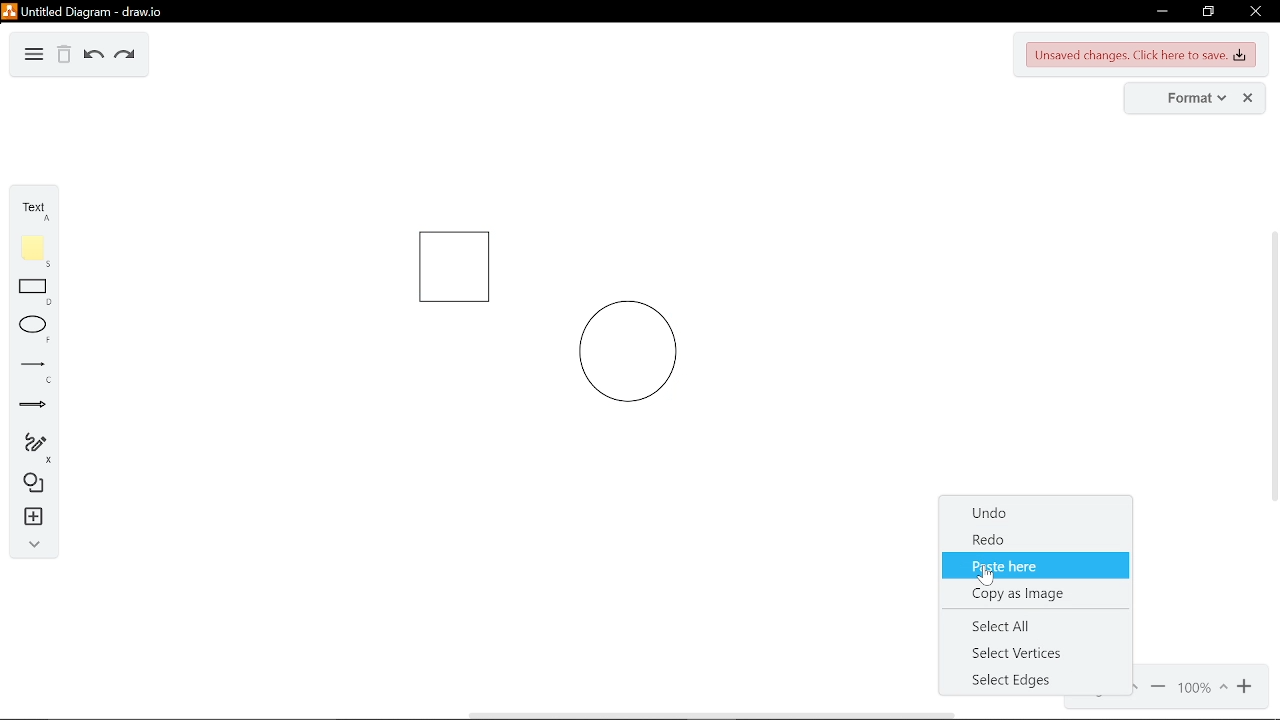 The image size is (1280, 720). I want to click on redo, so click(124, 55).